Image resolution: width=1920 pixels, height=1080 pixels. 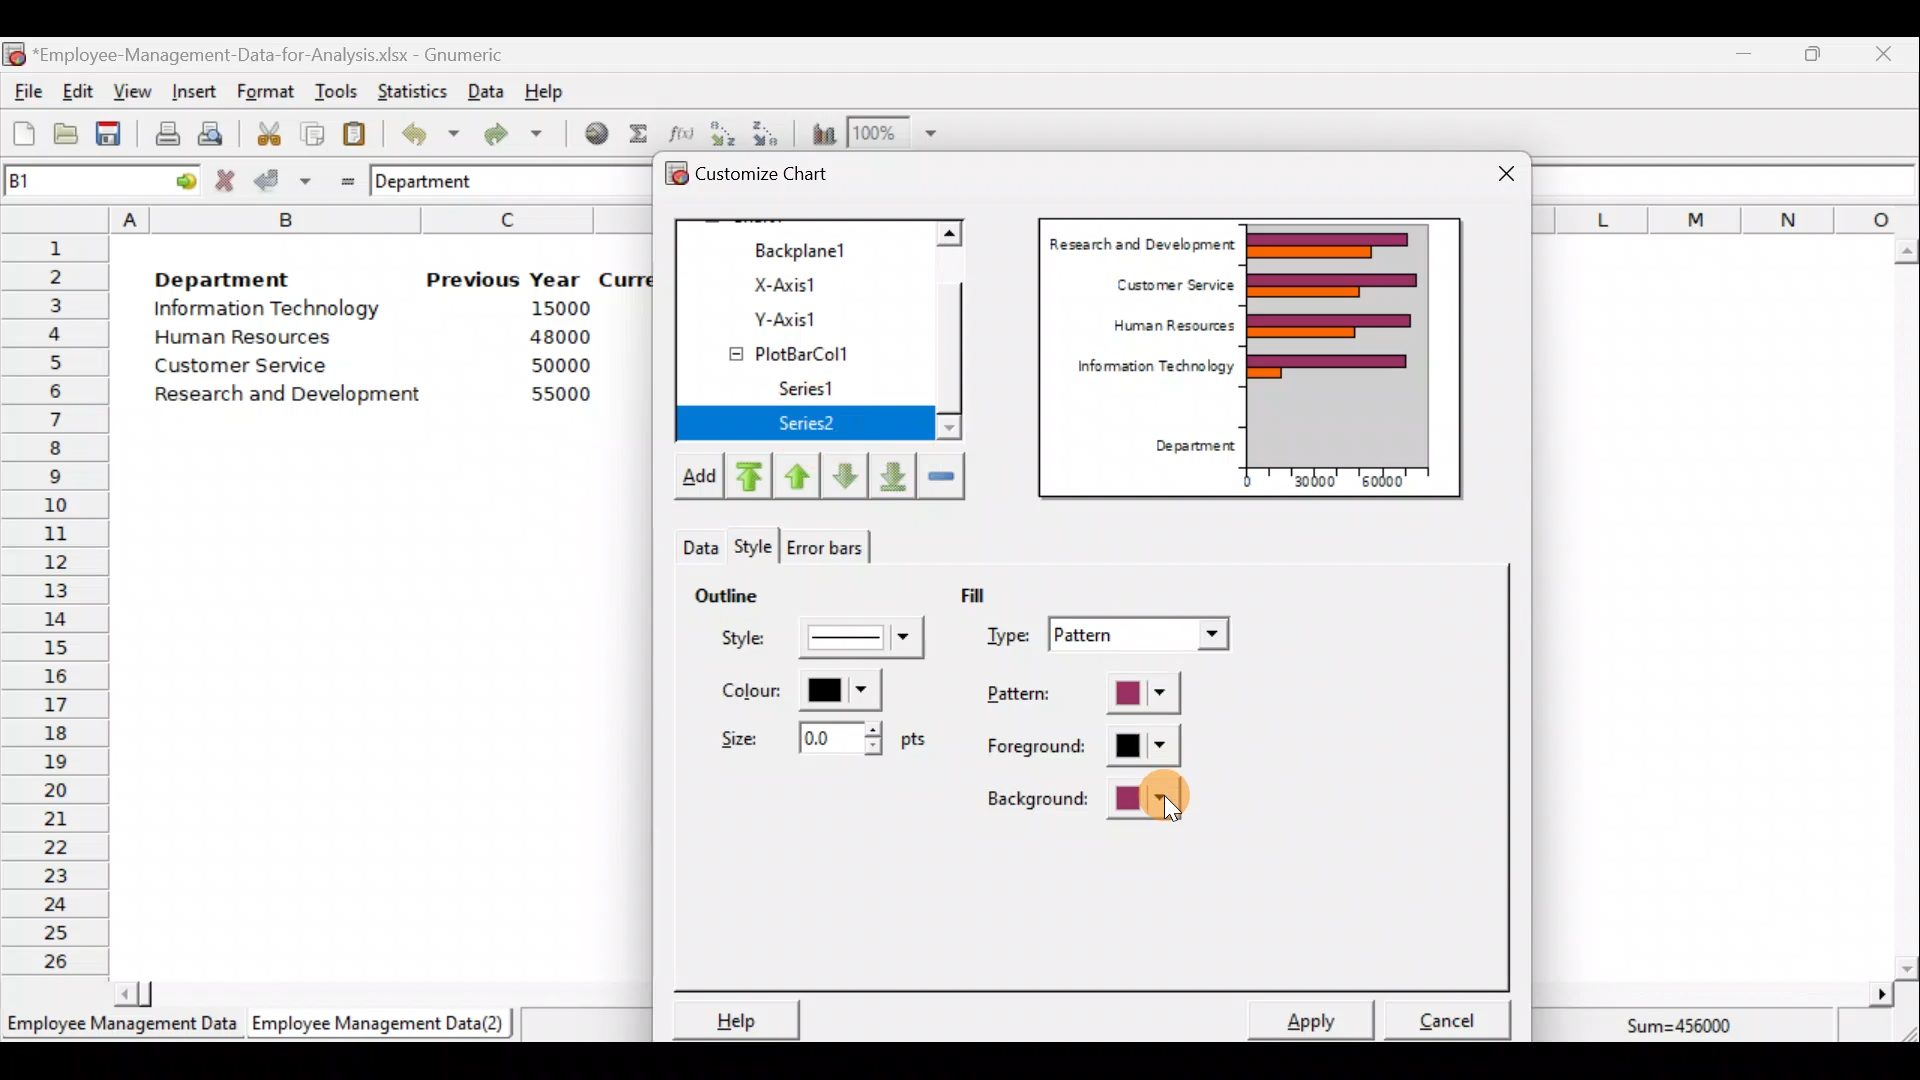 What do you see at coordinates (776, 177) in the screenshot?
I see `Customize chart` at bounding box center [776, 177].